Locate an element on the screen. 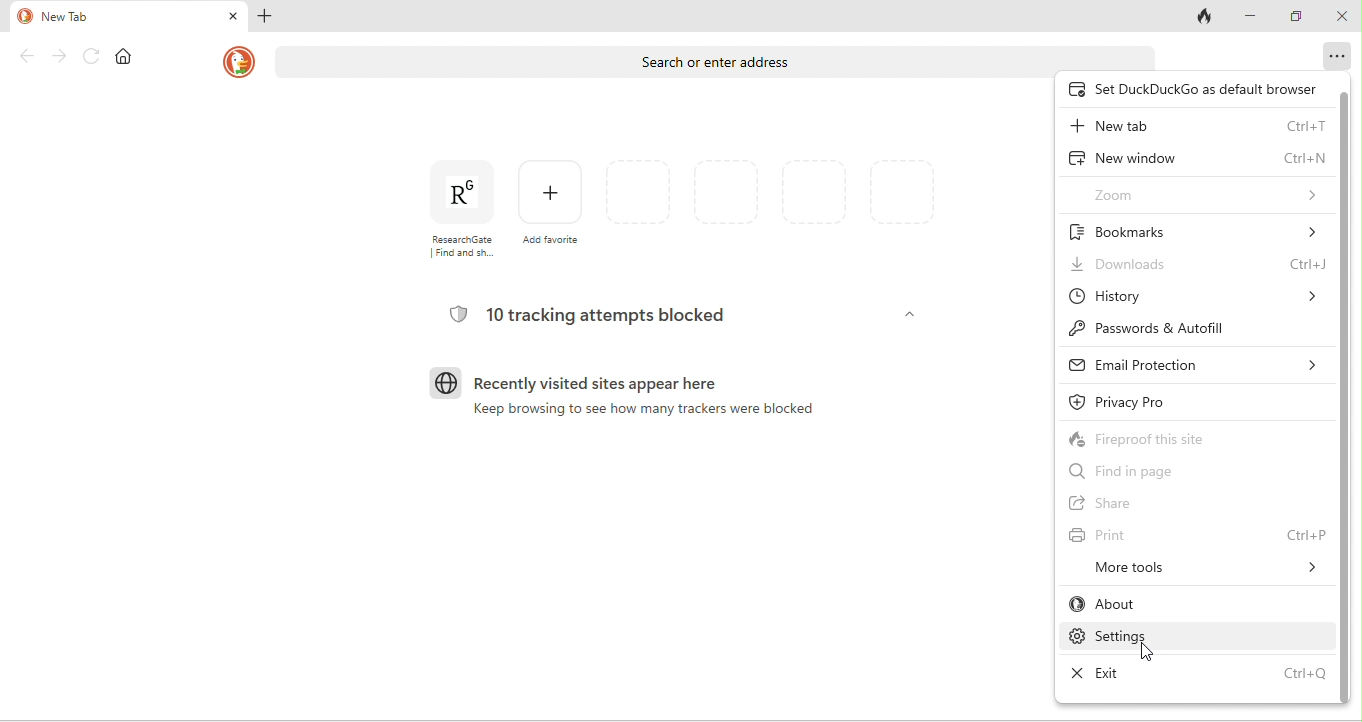 Image resolution: width=1362 pixels, height=722 pixels. bookmarks is located at coordinates (1194, 230).